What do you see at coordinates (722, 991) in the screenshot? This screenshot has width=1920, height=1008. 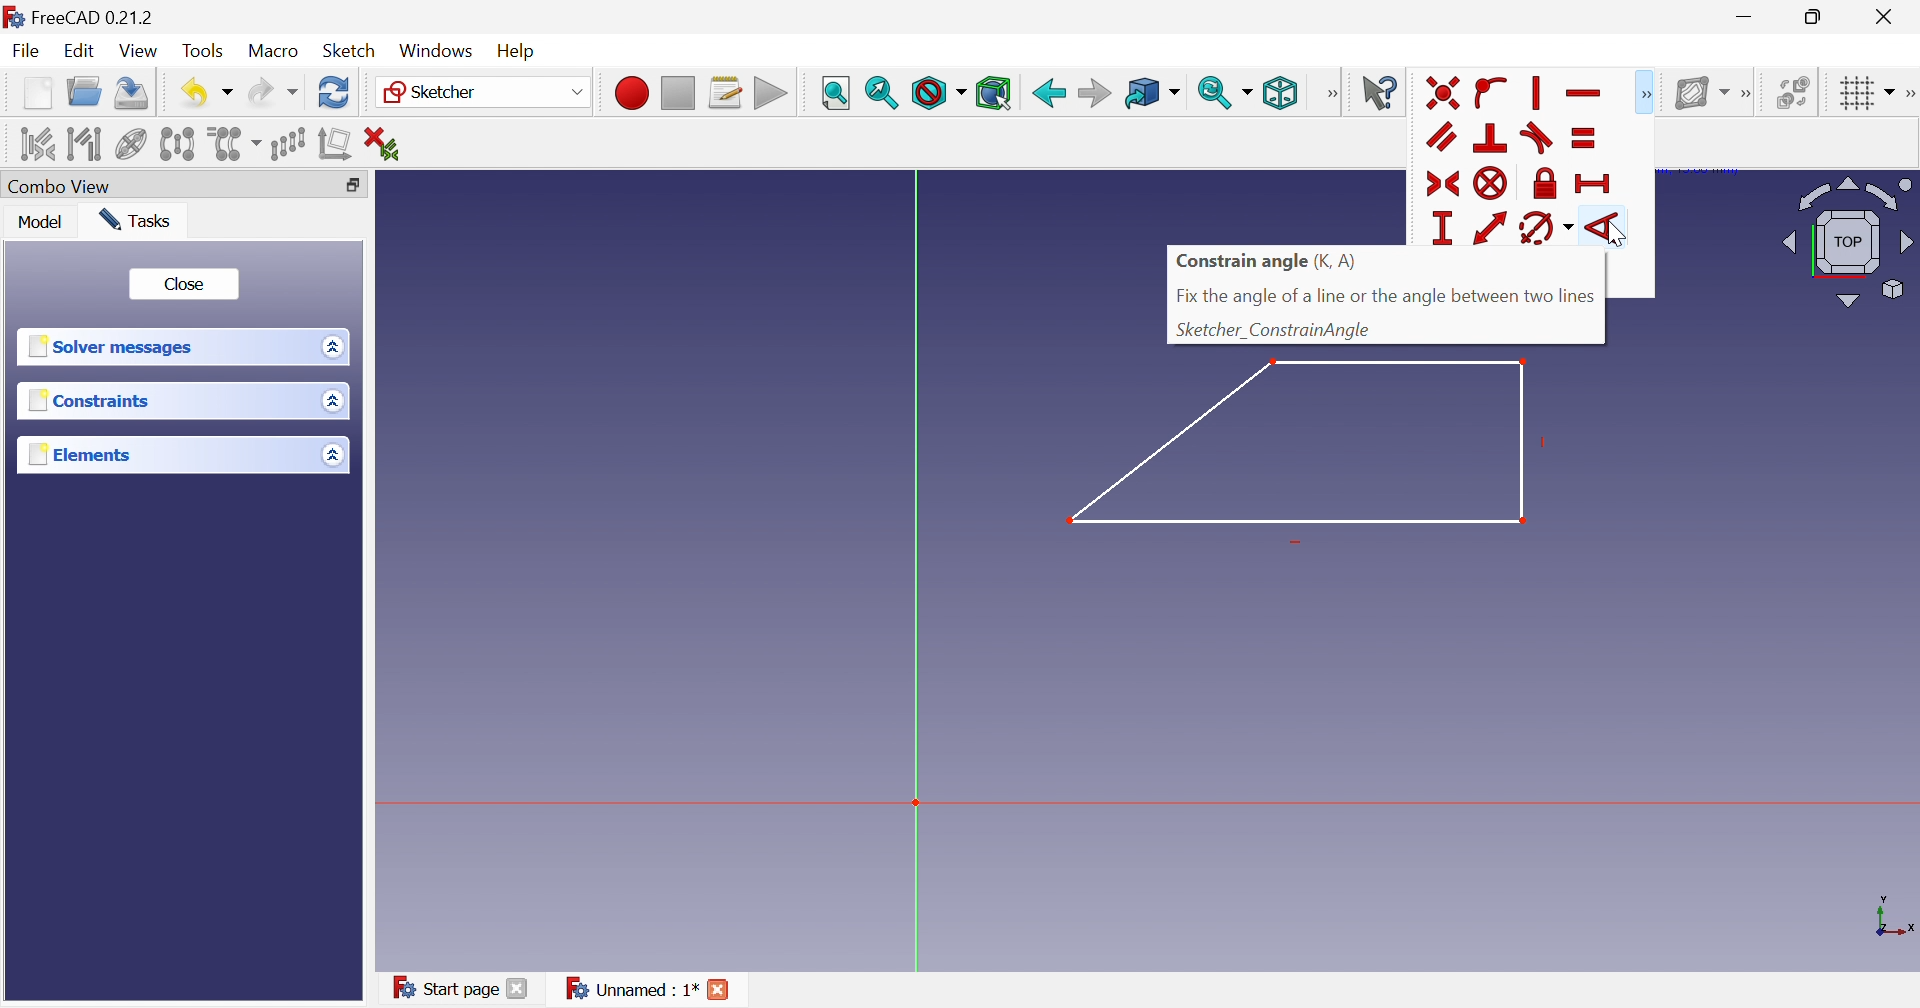 I see `Close` at bounding box center [722, 991].